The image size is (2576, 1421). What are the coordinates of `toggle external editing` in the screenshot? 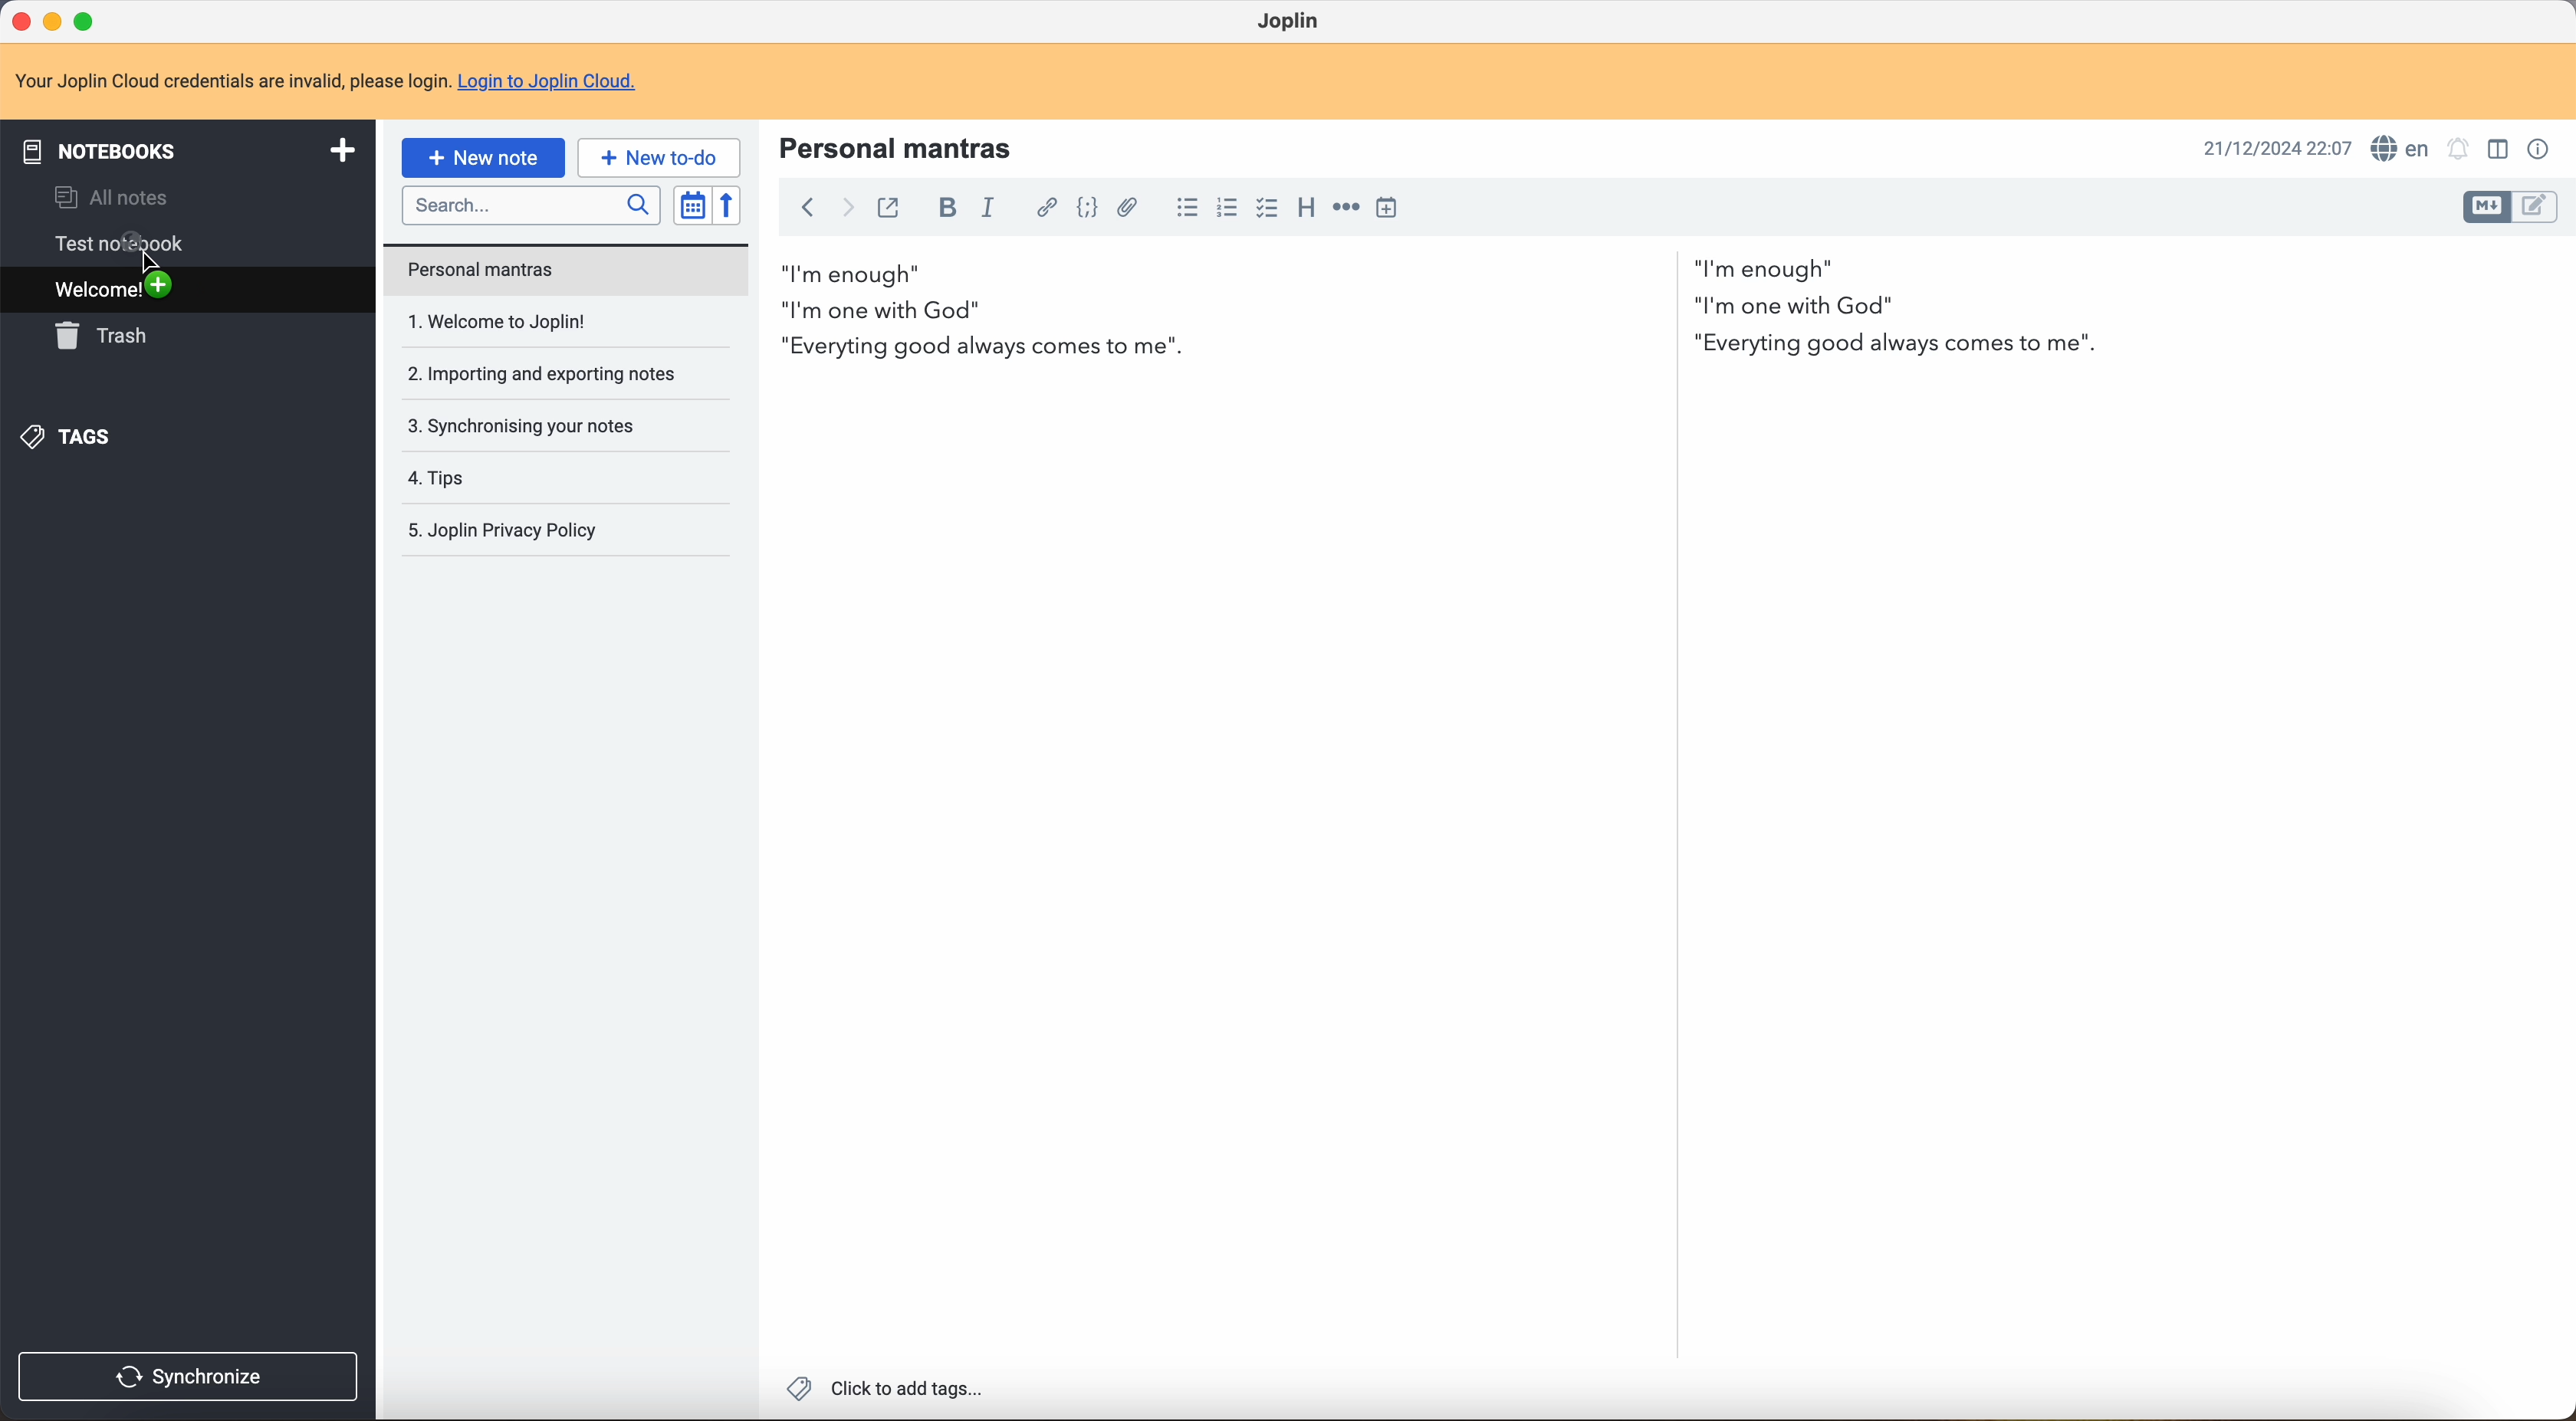 It's located at (890, 210).